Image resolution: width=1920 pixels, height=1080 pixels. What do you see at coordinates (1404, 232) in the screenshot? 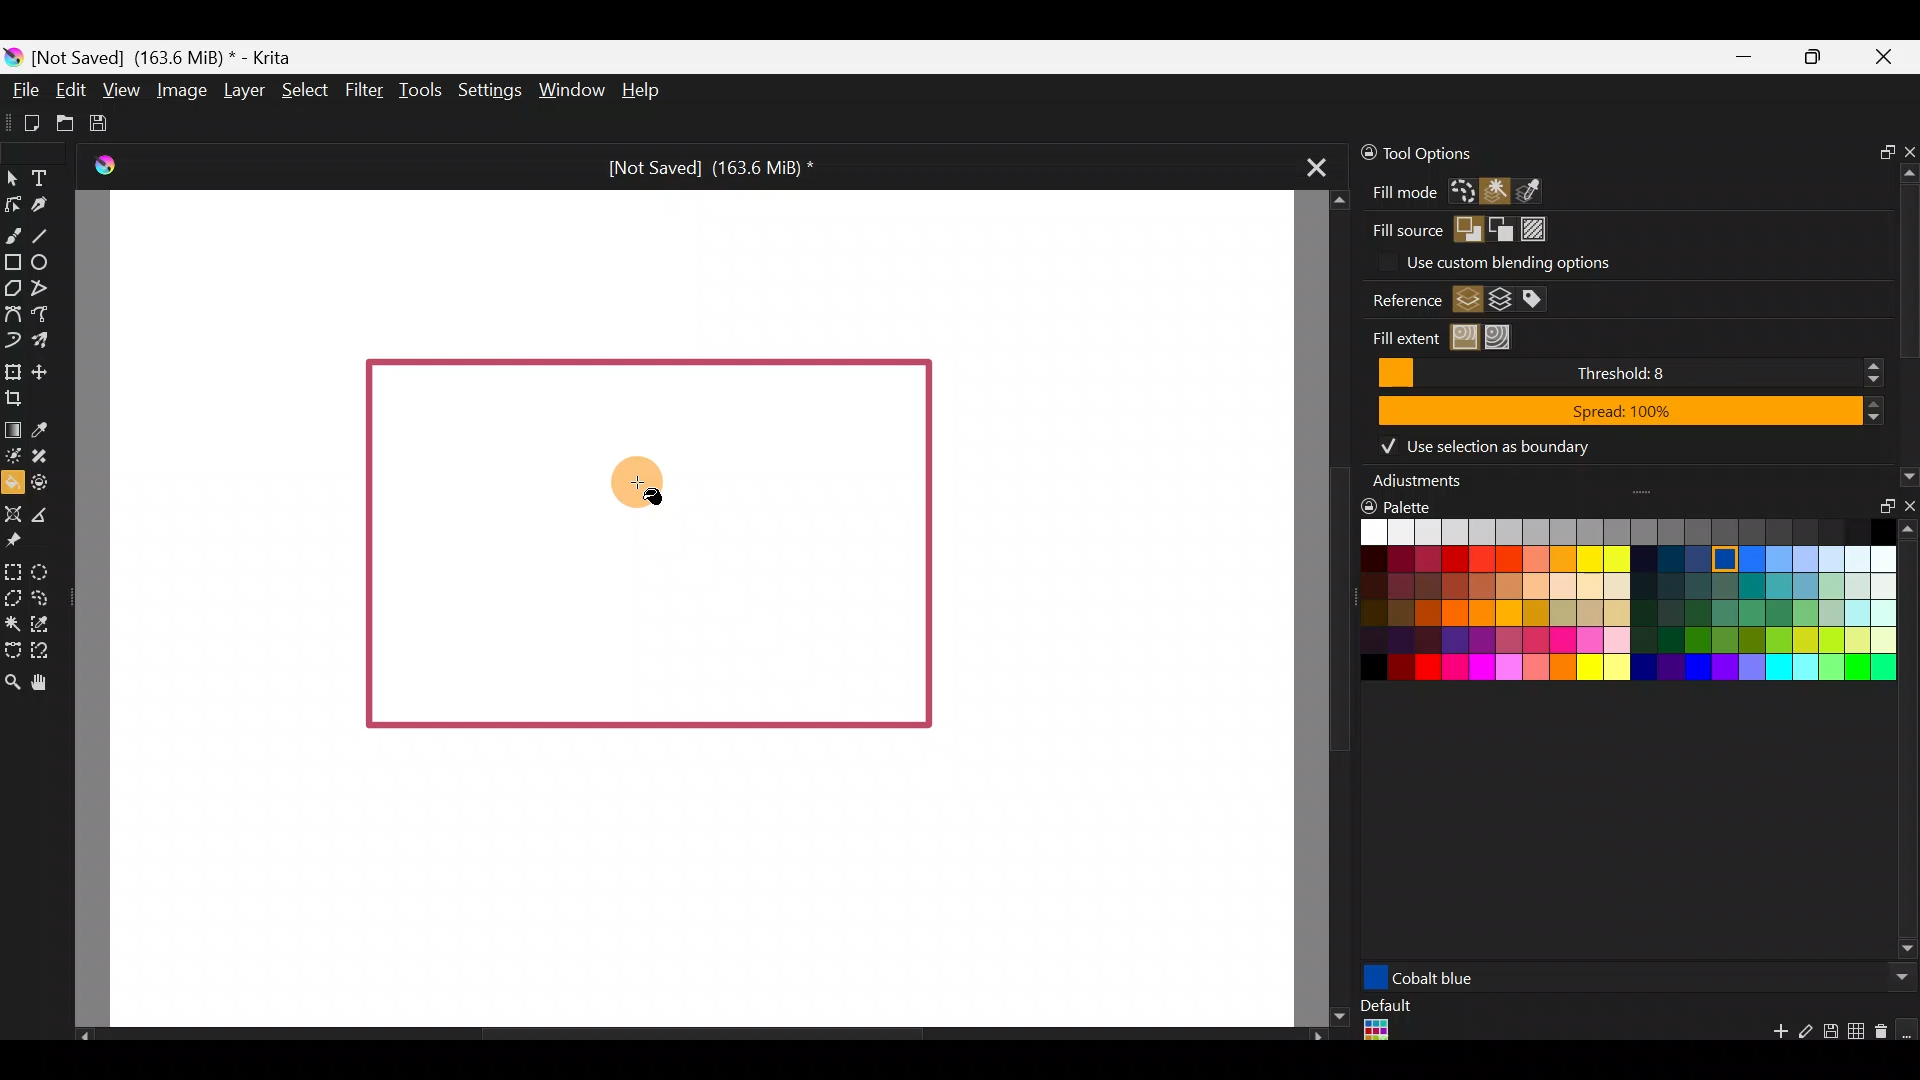
I see `Fill source` at bounding box center [1404, 232].